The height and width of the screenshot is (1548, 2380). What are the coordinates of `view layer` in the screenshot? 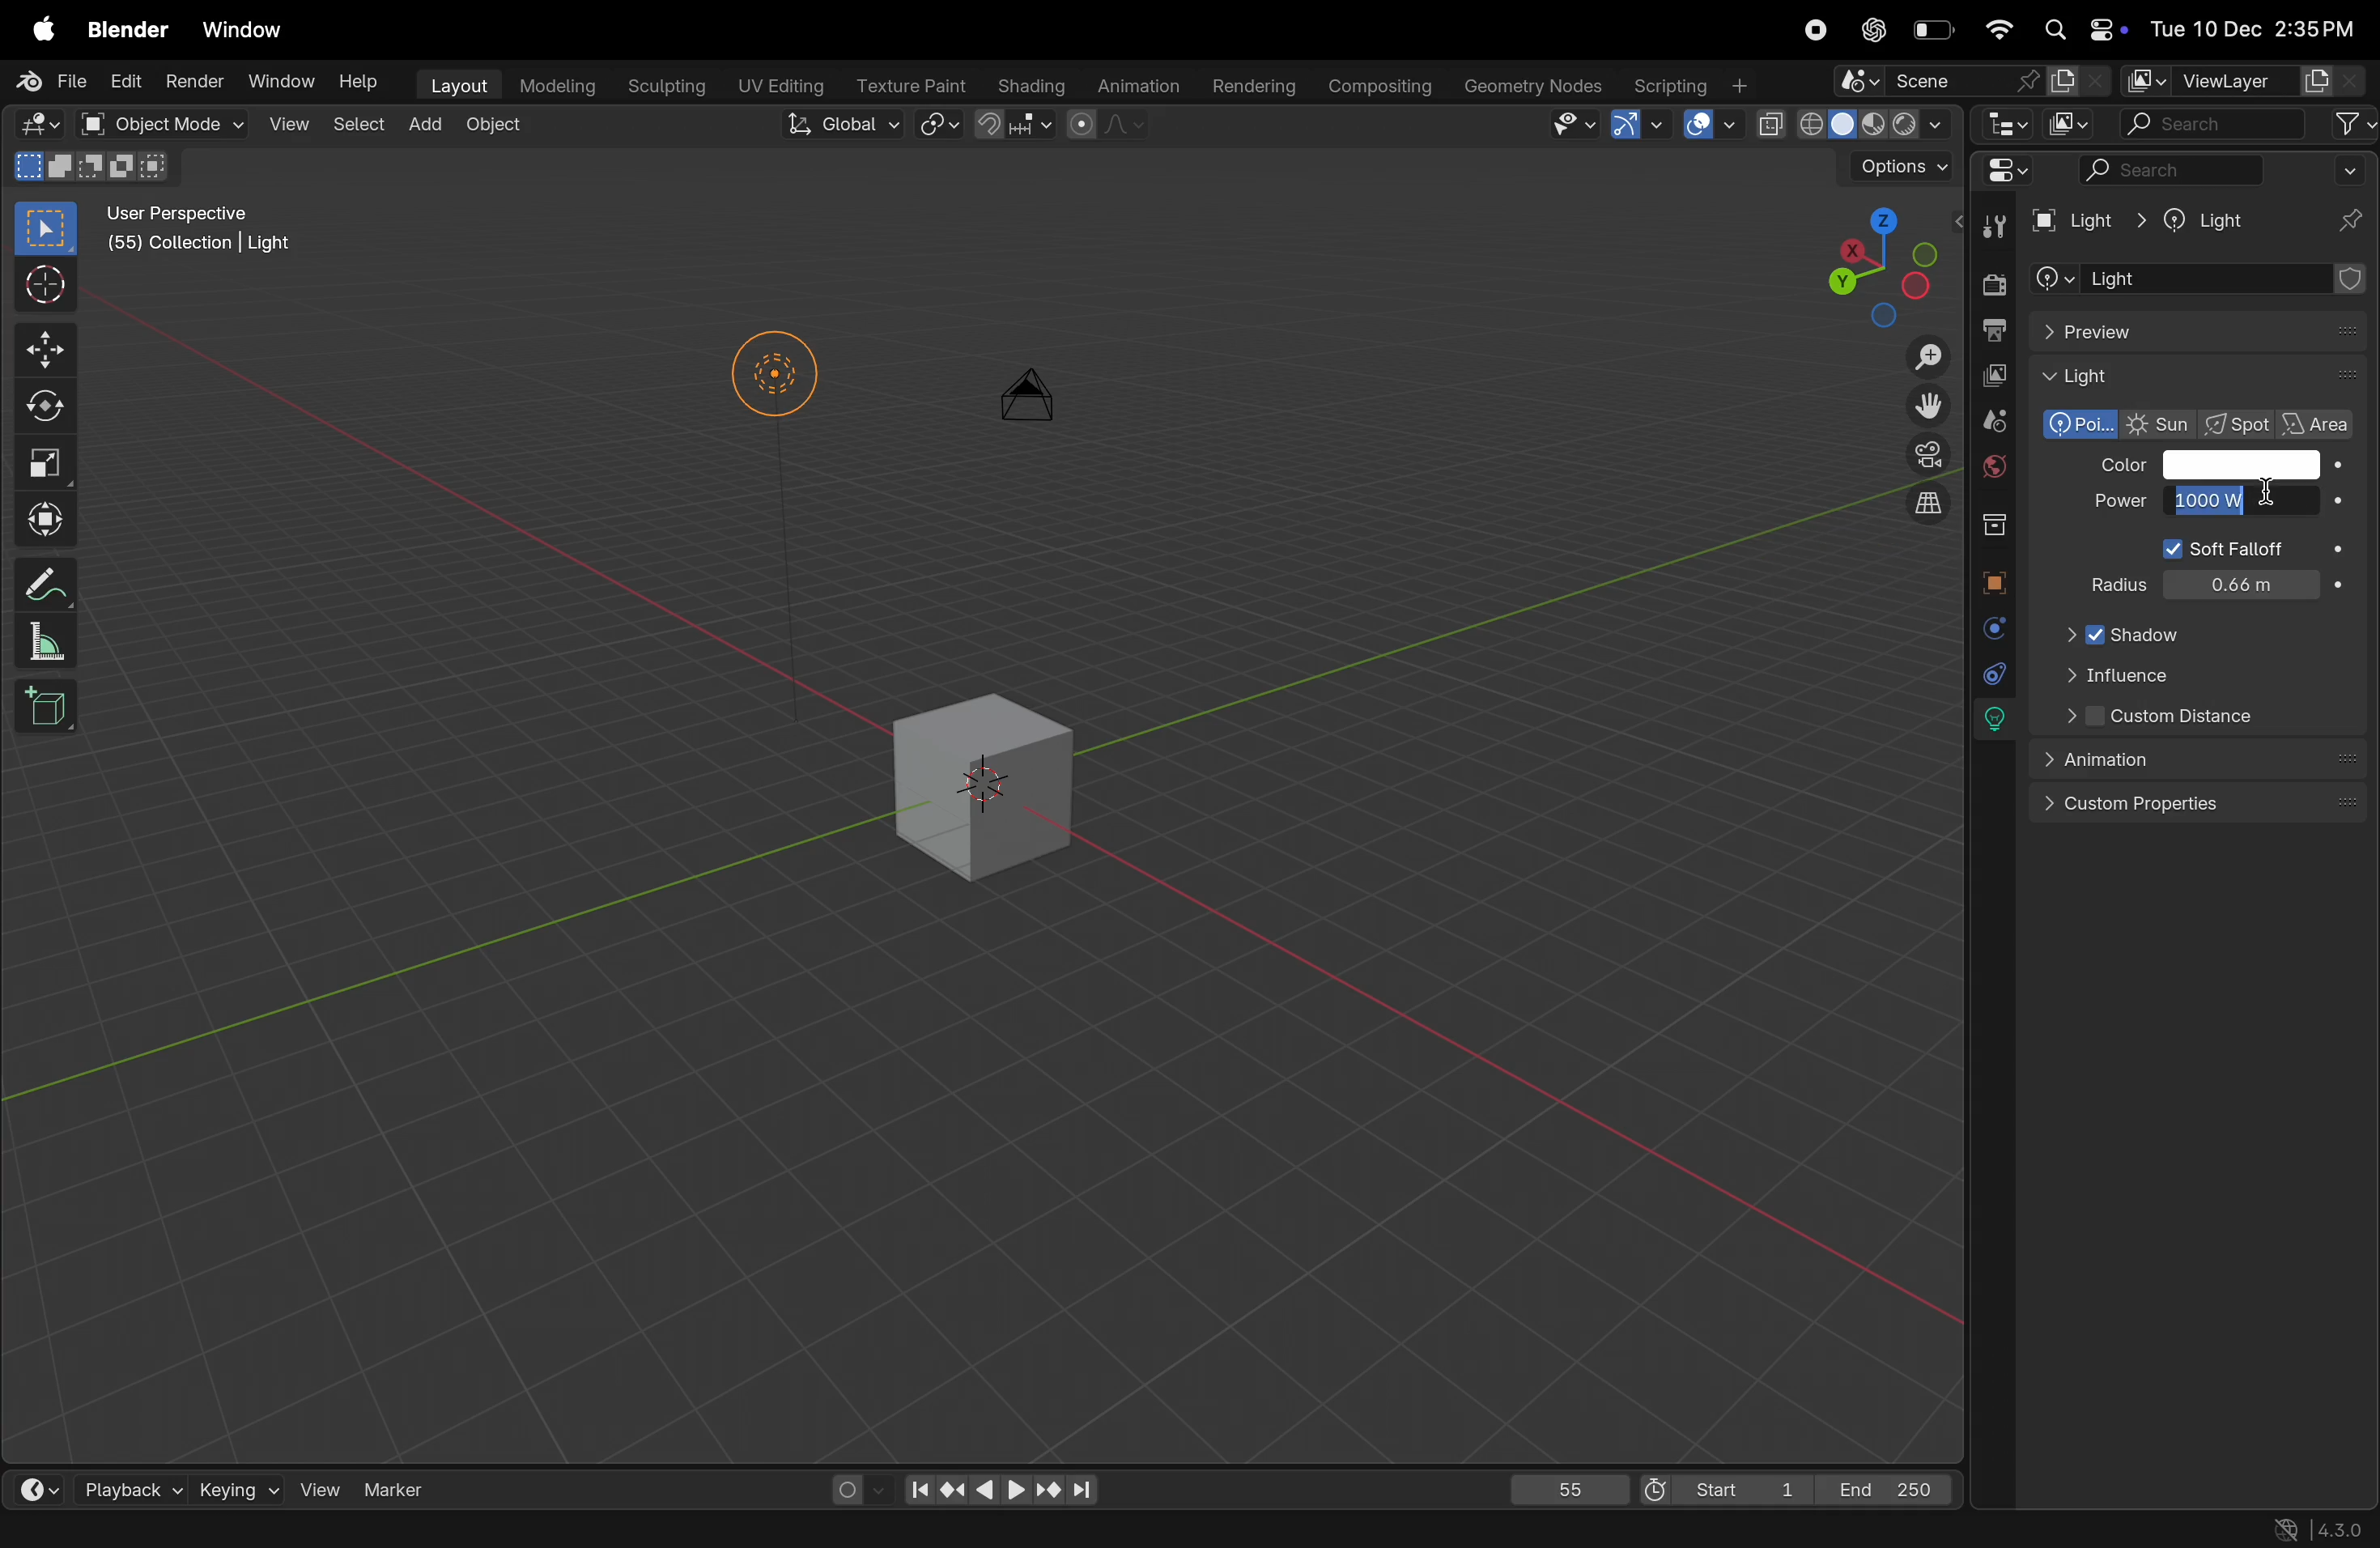 It's located at (2245, 81).